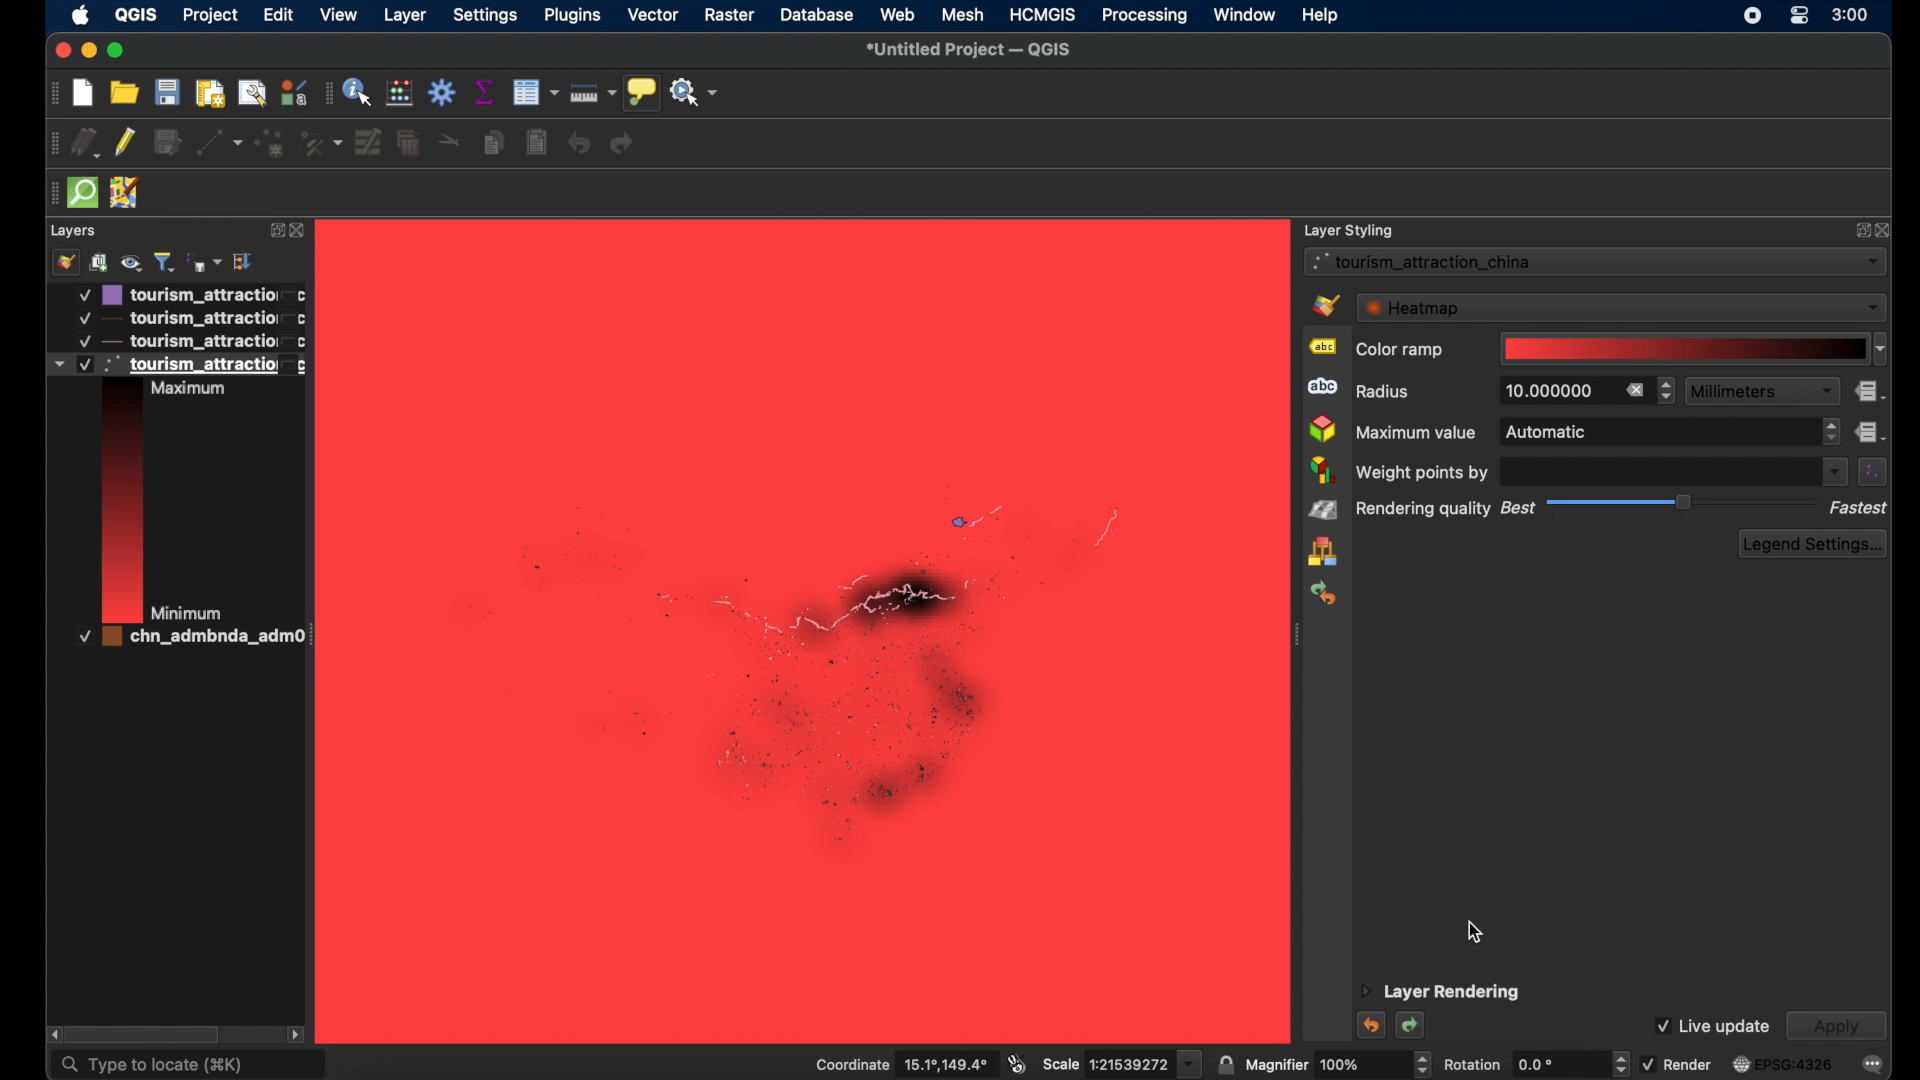 This screenshot has width=1920, height=1080. Describe the element at coordinates (65, 263) in the screenshot. I see `open styling panel` at that location.